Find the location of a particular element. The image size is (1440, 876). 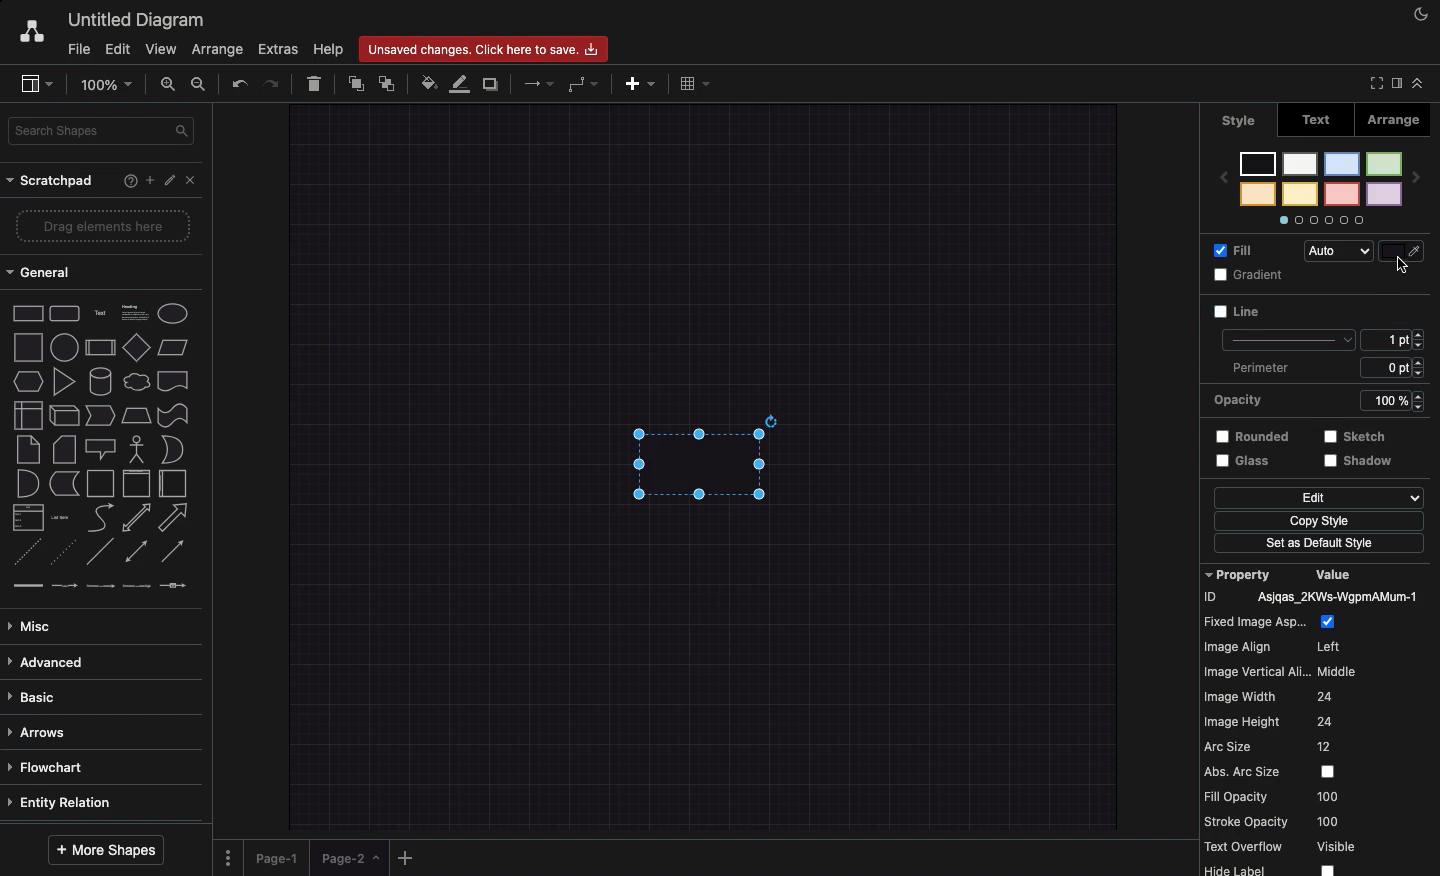

tape is located at coordinates (171, 415).